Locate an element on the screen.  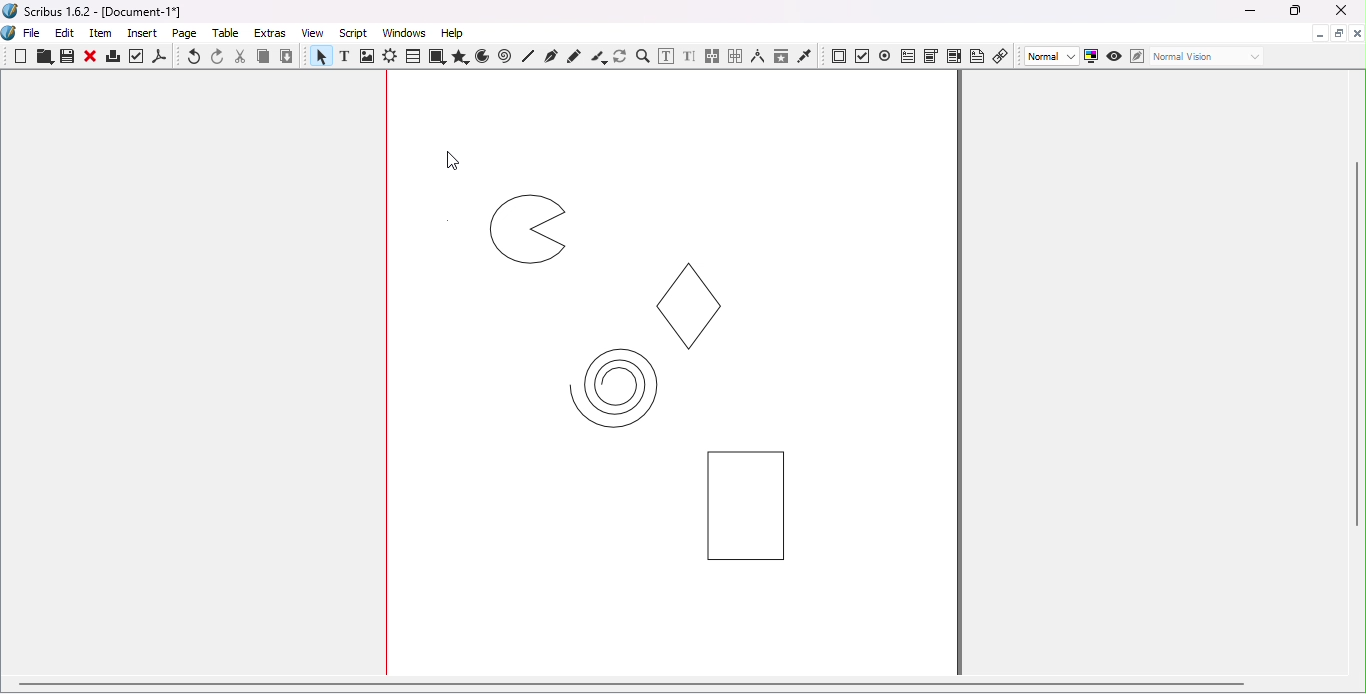
Toggle color management system is located at coordinates (1092, 55).